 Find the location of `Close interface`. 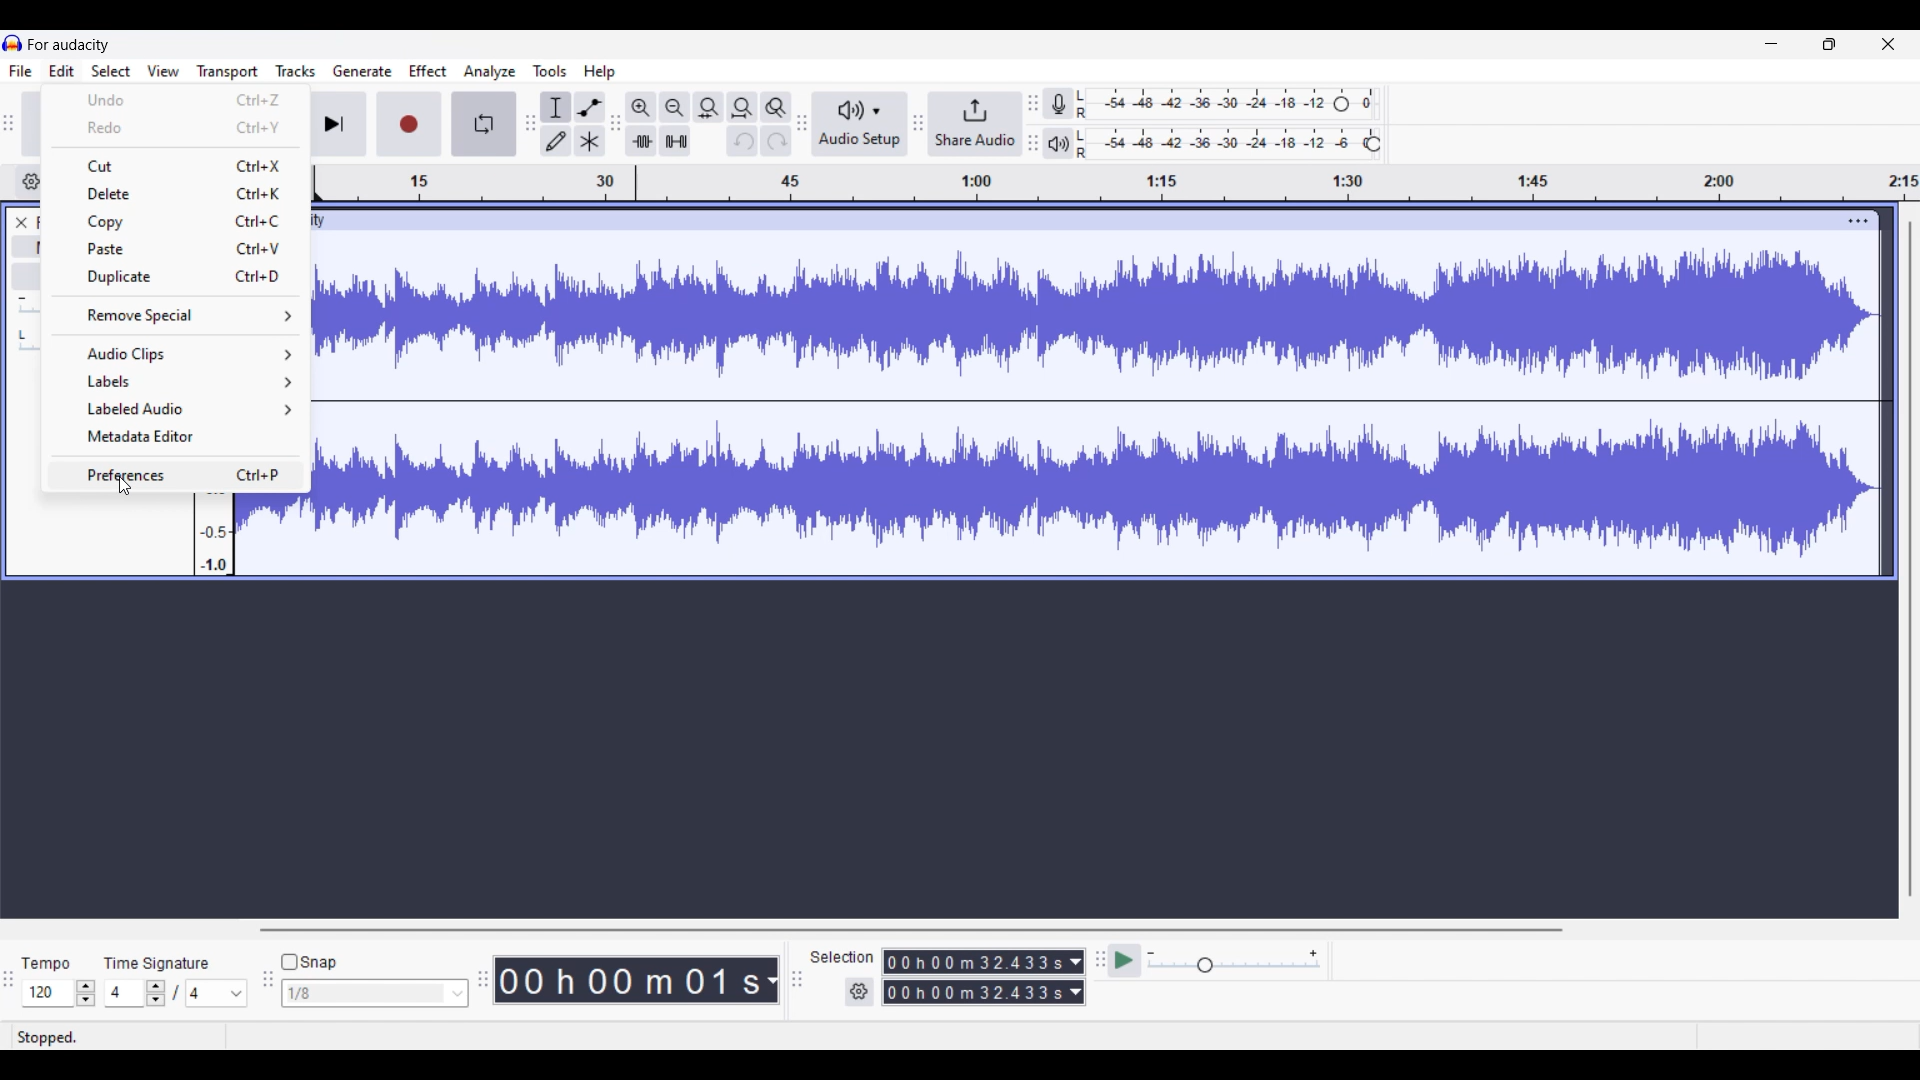

Close interface is located at coordinates (1889, 44).